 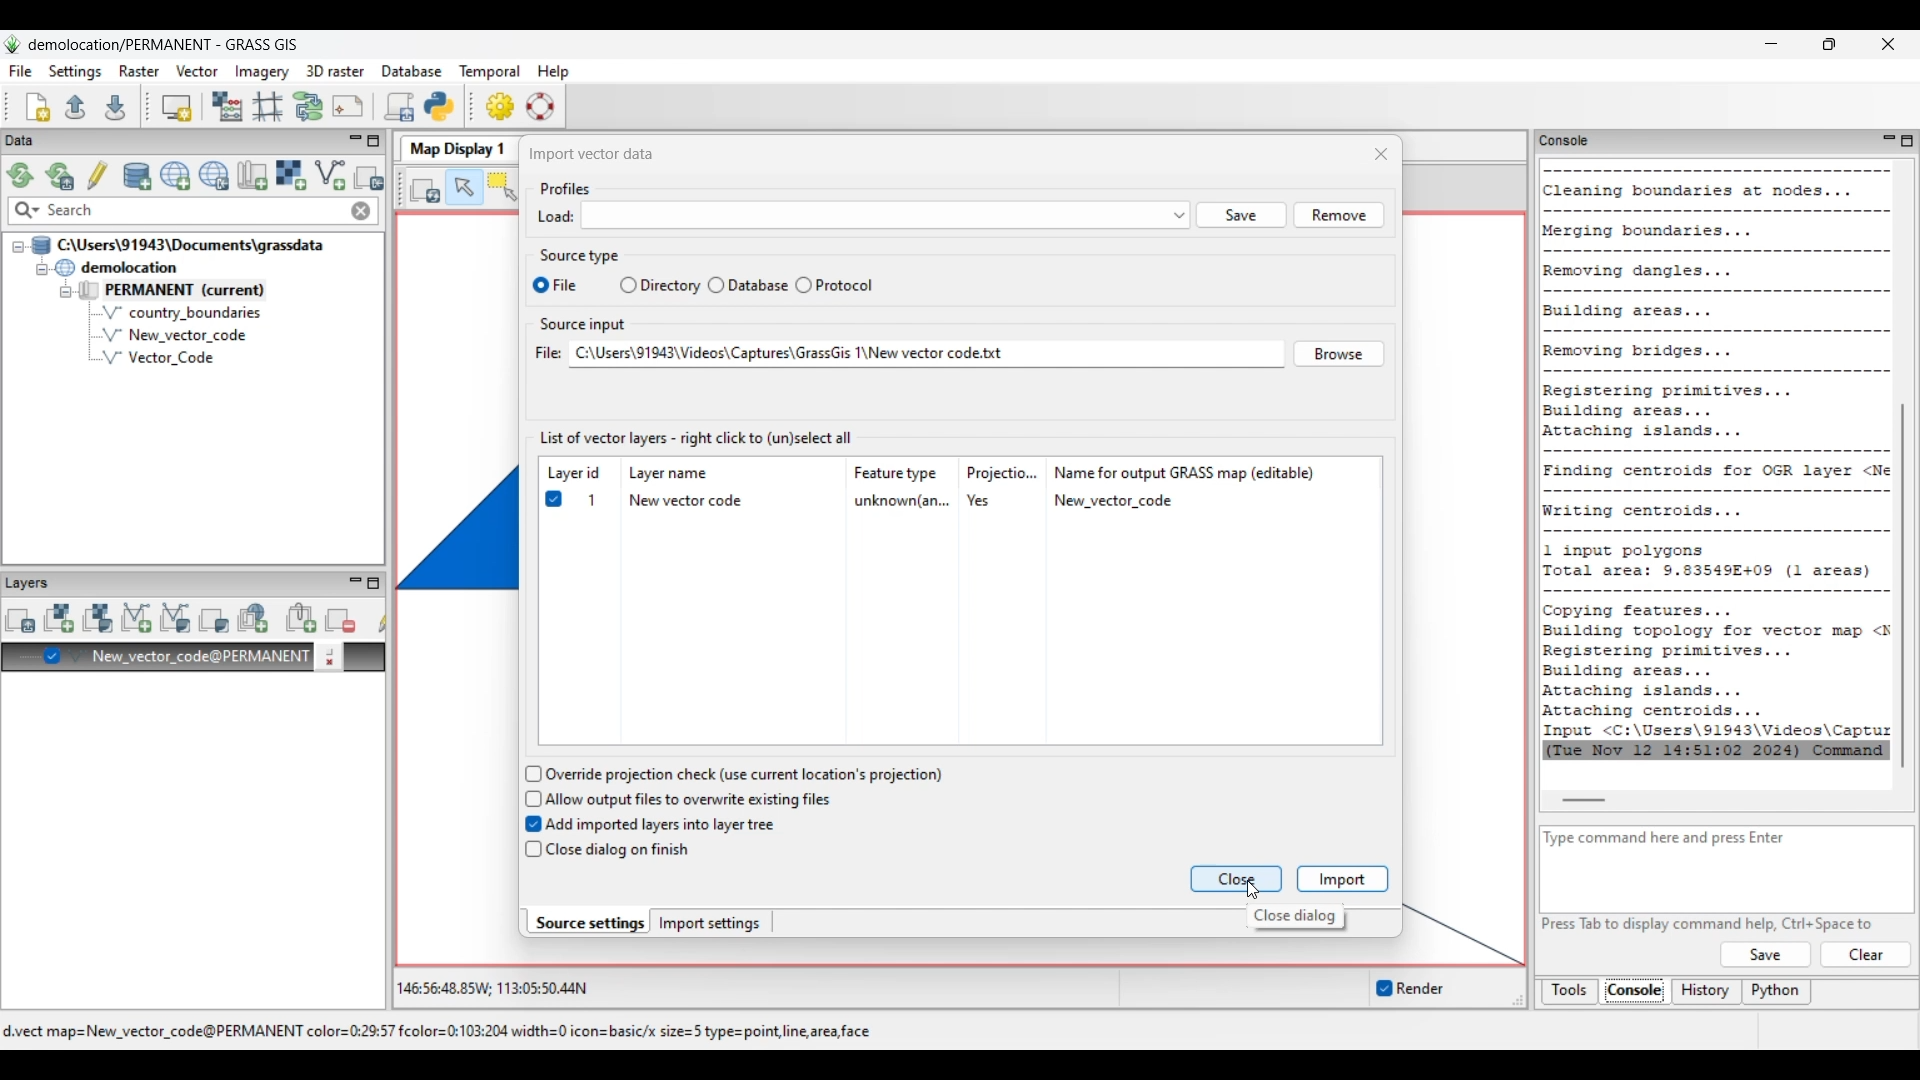 I want to click on | Import vector data, so click(x=598, y=151).